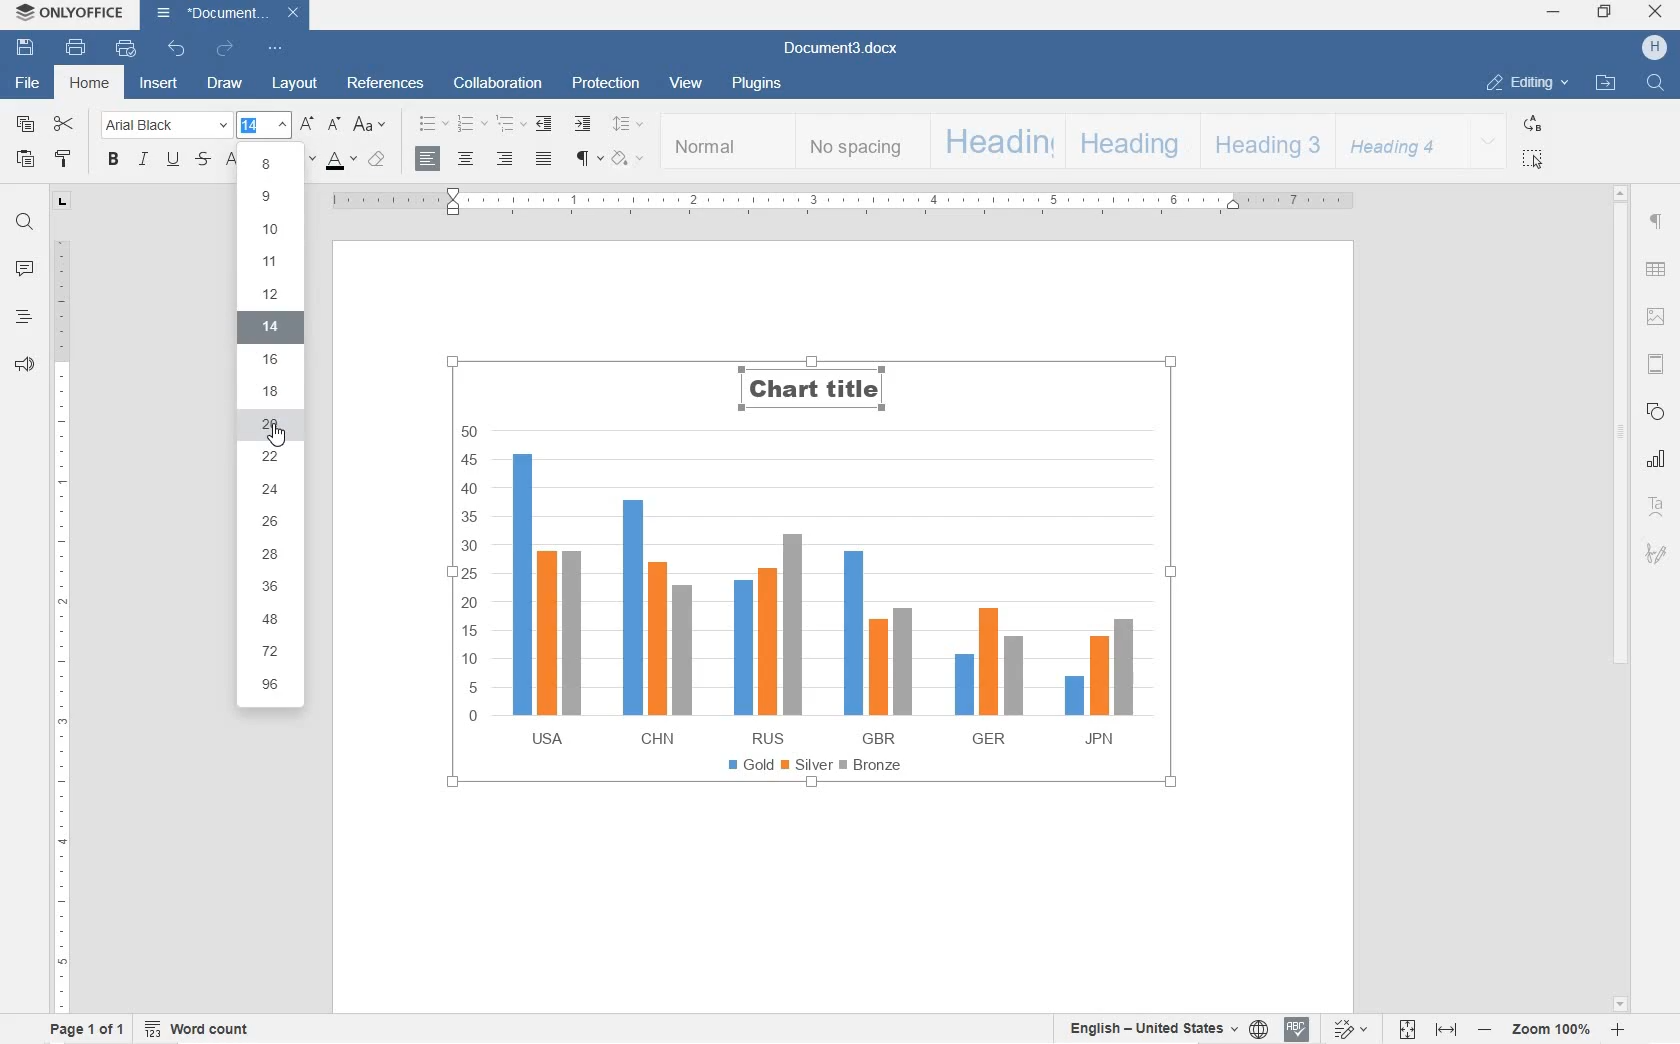  Describe the element at coordinates (511, 125) in the screenshot. I see `MULTILEVEL LISTS` at that location.